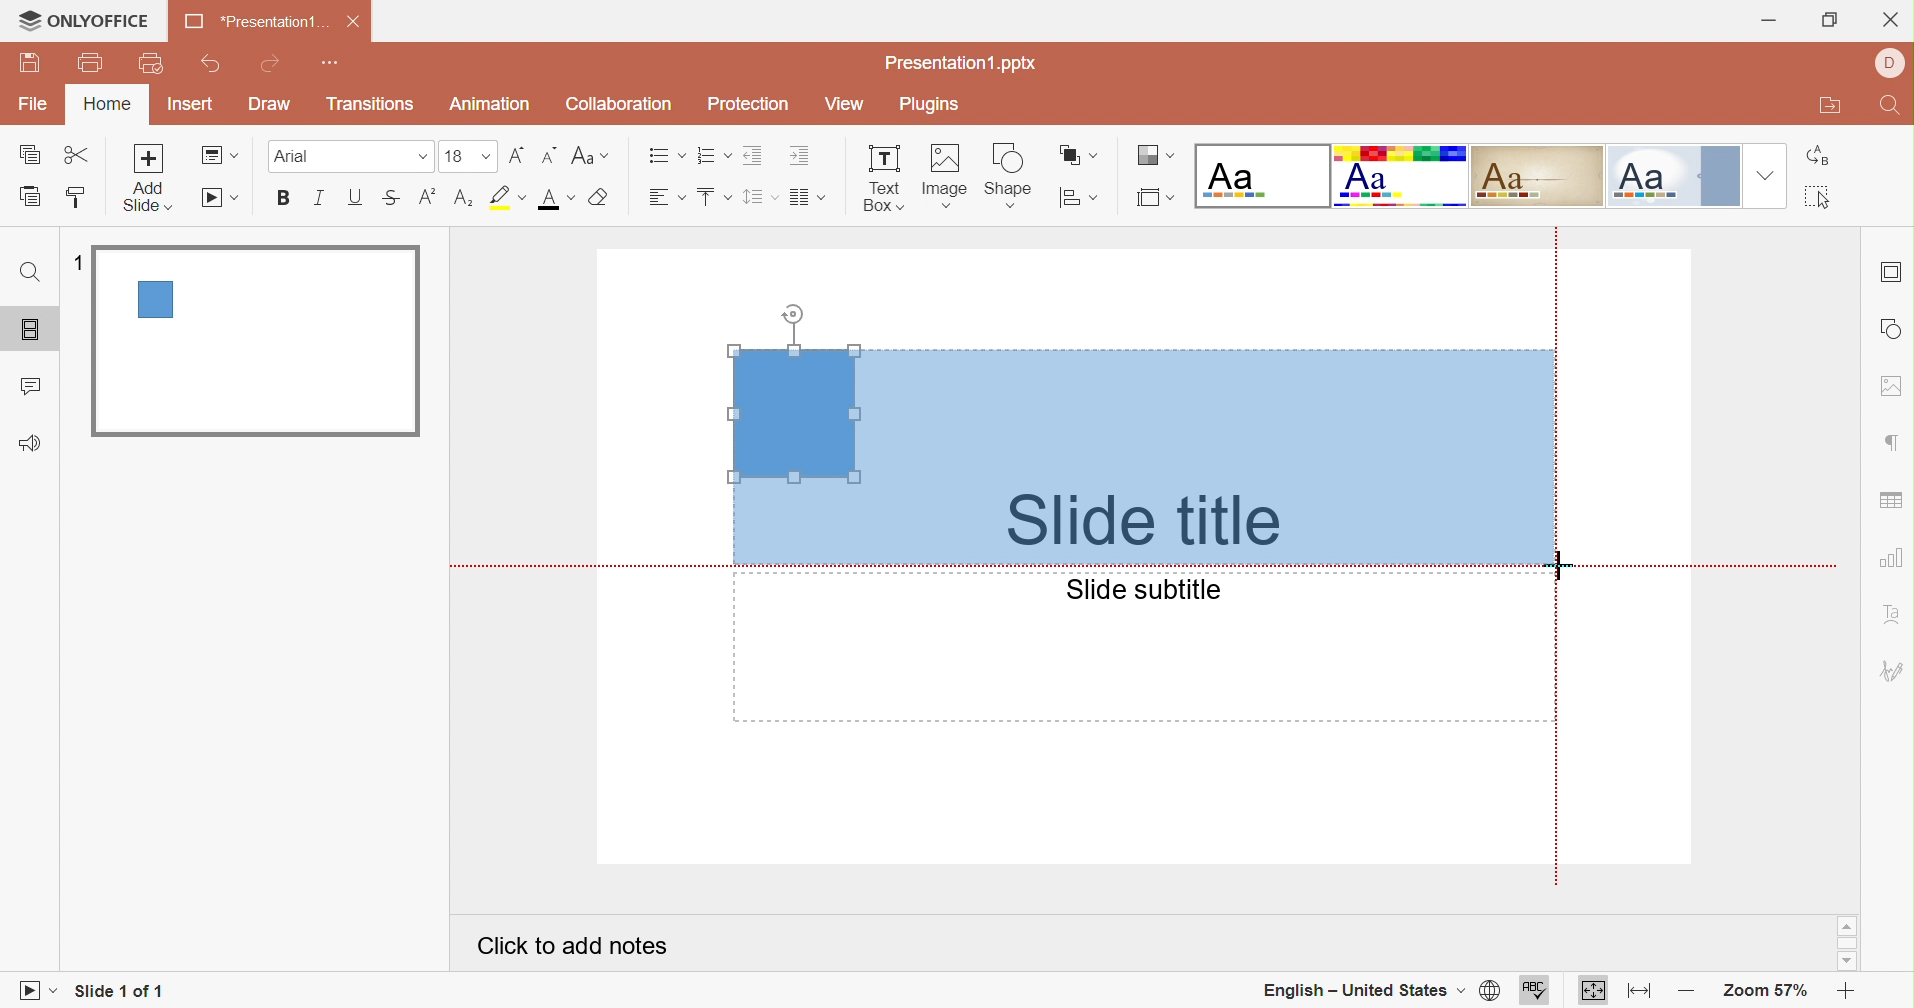  Describe the element at coordinates (1891, 107) in the screenshot. I see `Find` at that location.